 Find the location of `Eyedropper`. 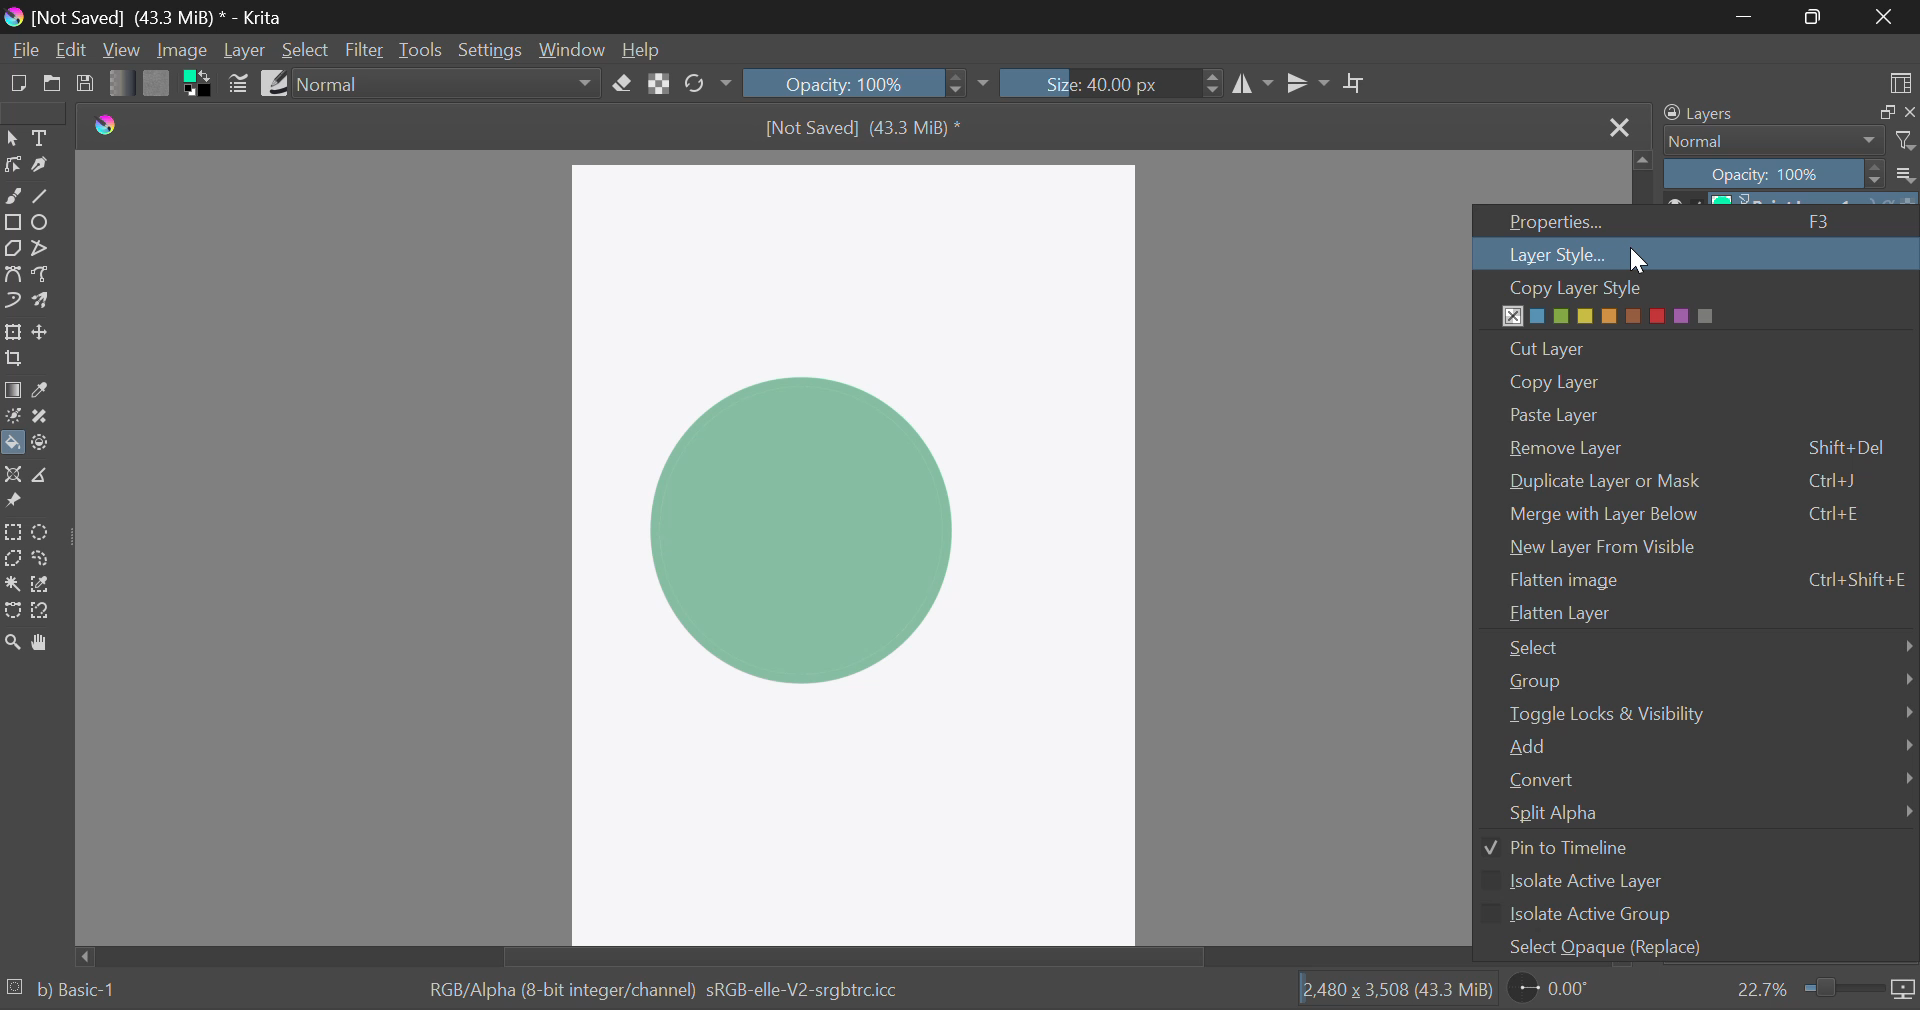

Eyedropper is located at coordinates (44, 389).